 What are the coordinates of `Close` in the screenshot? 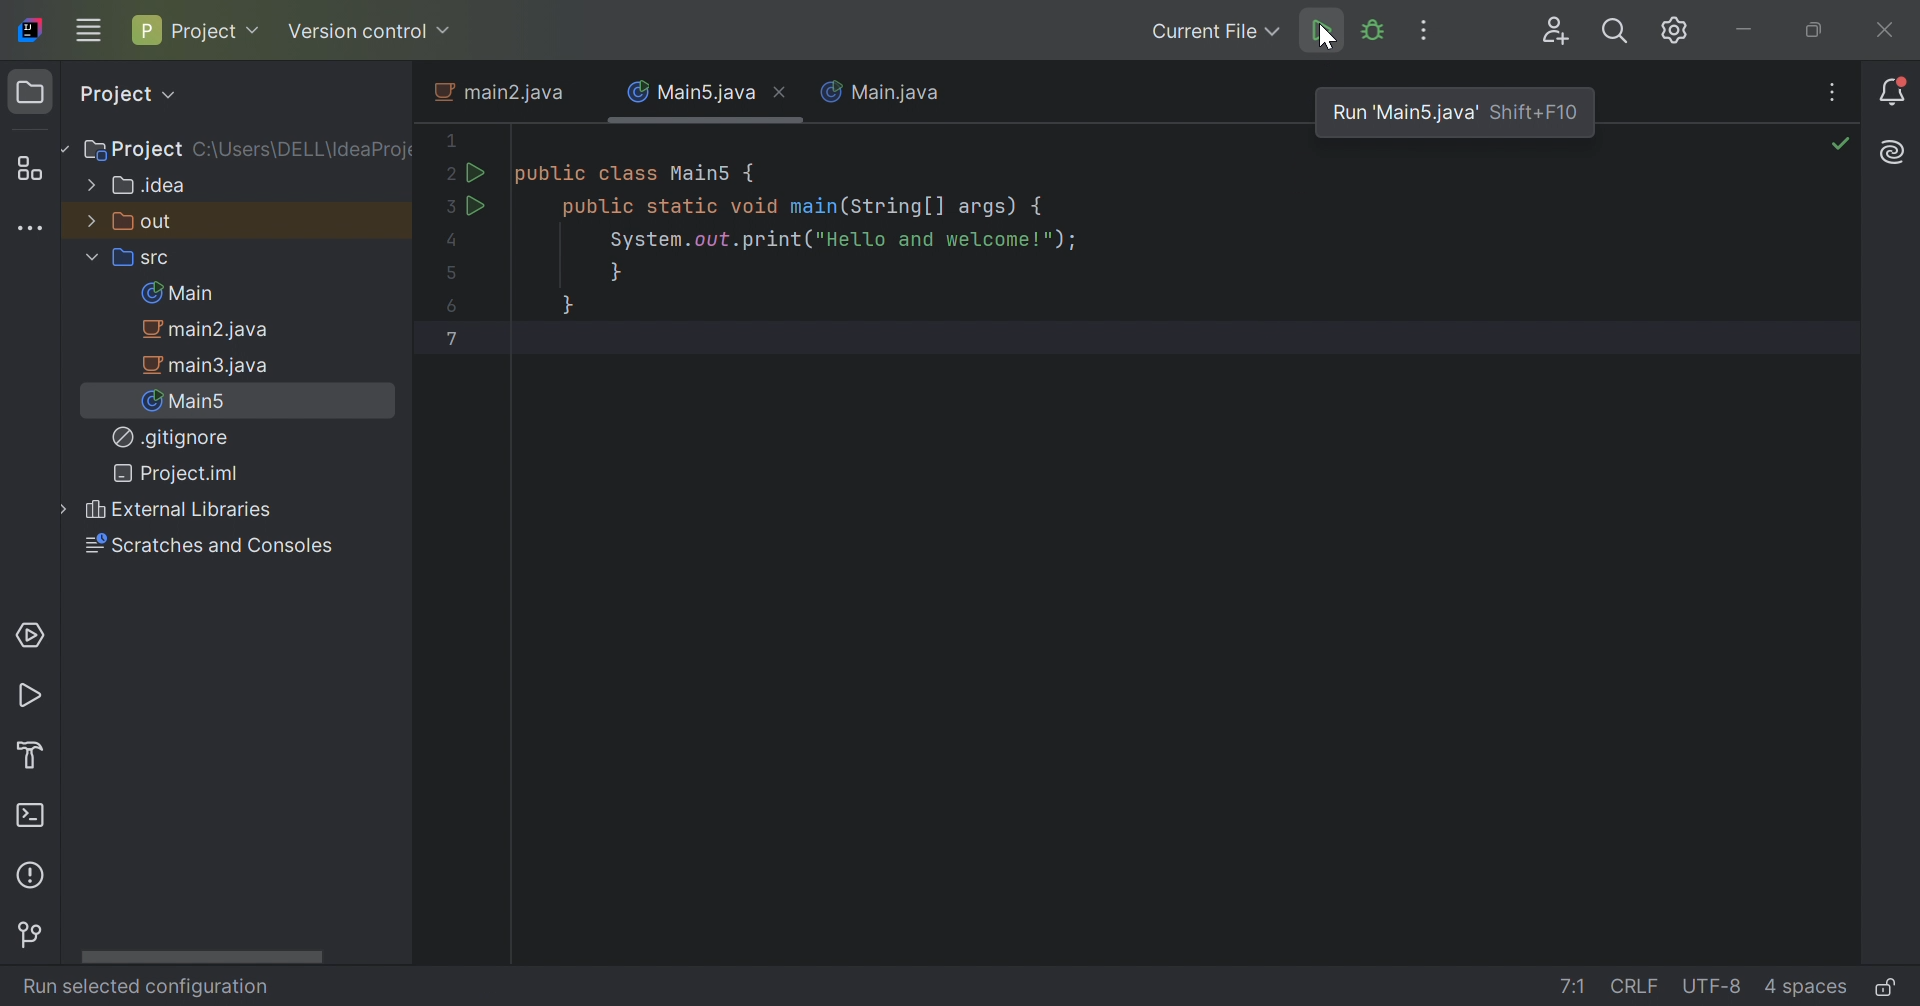 It's located at (787, 94).